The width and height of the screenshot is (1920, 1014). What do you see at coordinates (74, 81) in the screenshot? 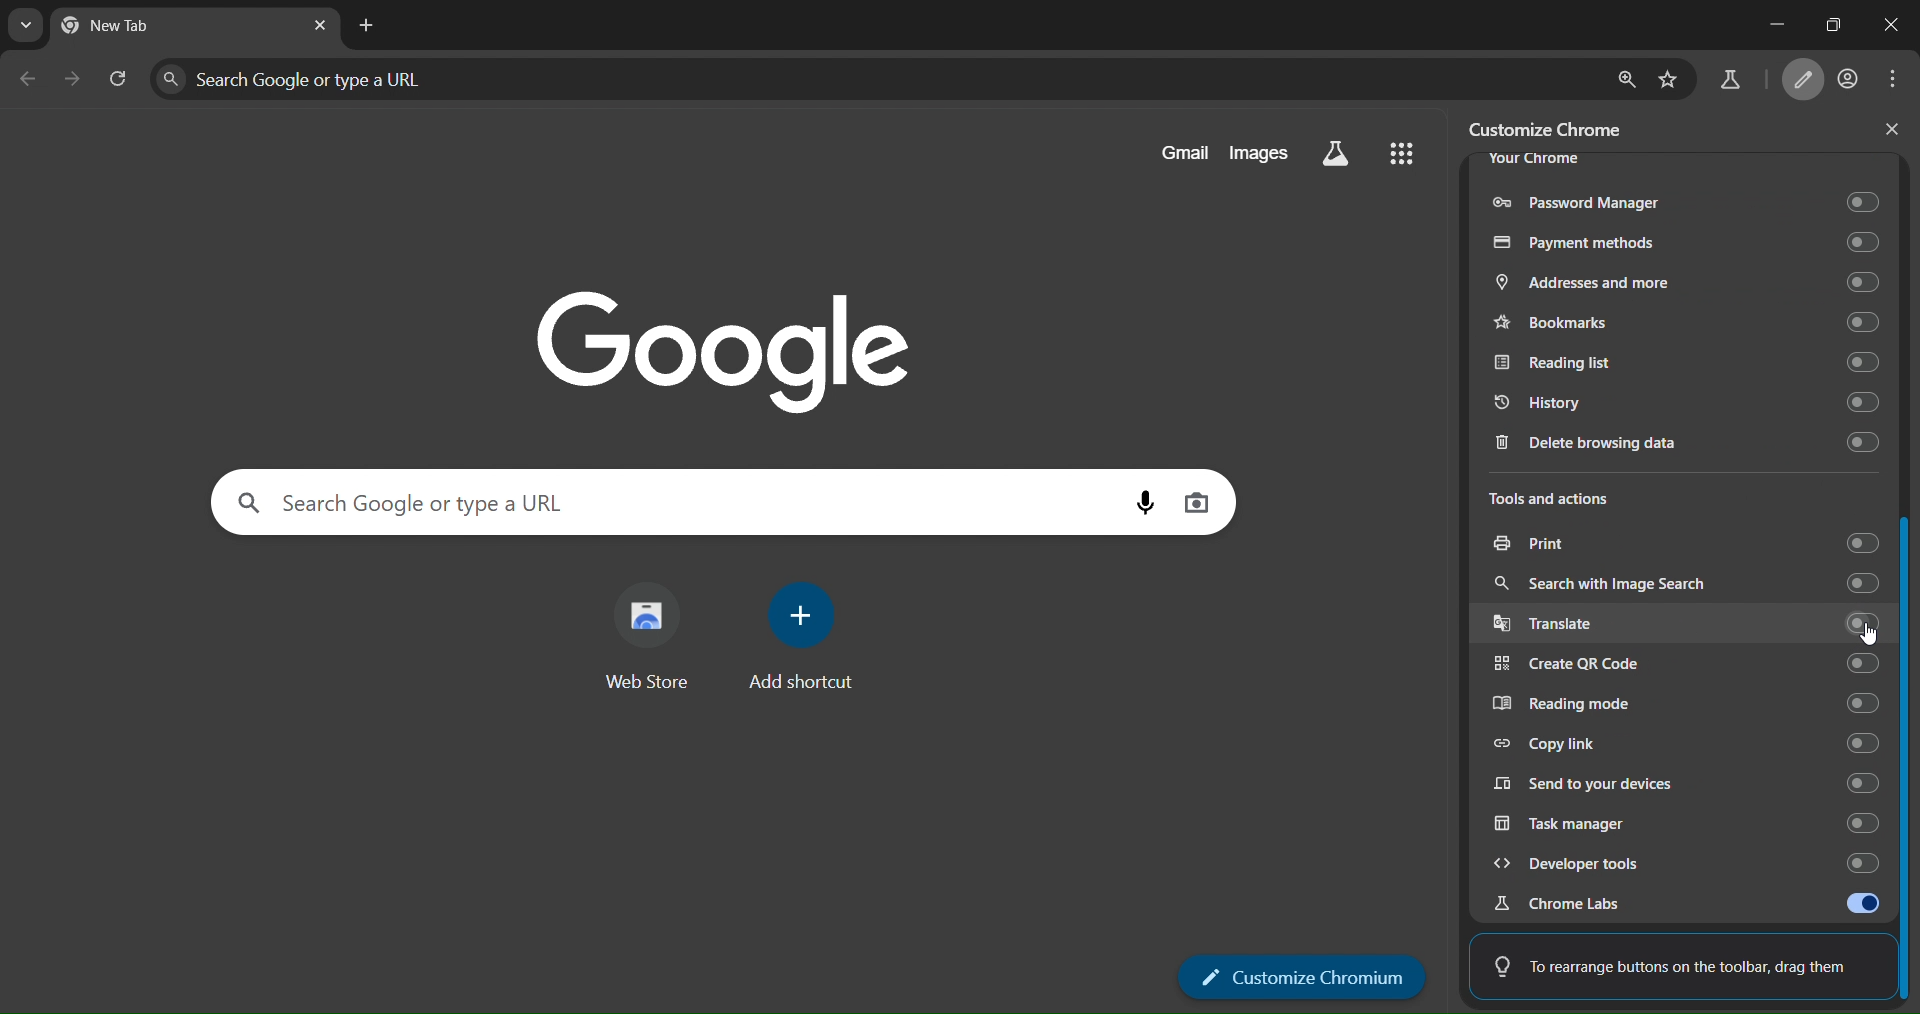
I see `go forward one page` at bounding box center [74, 81].